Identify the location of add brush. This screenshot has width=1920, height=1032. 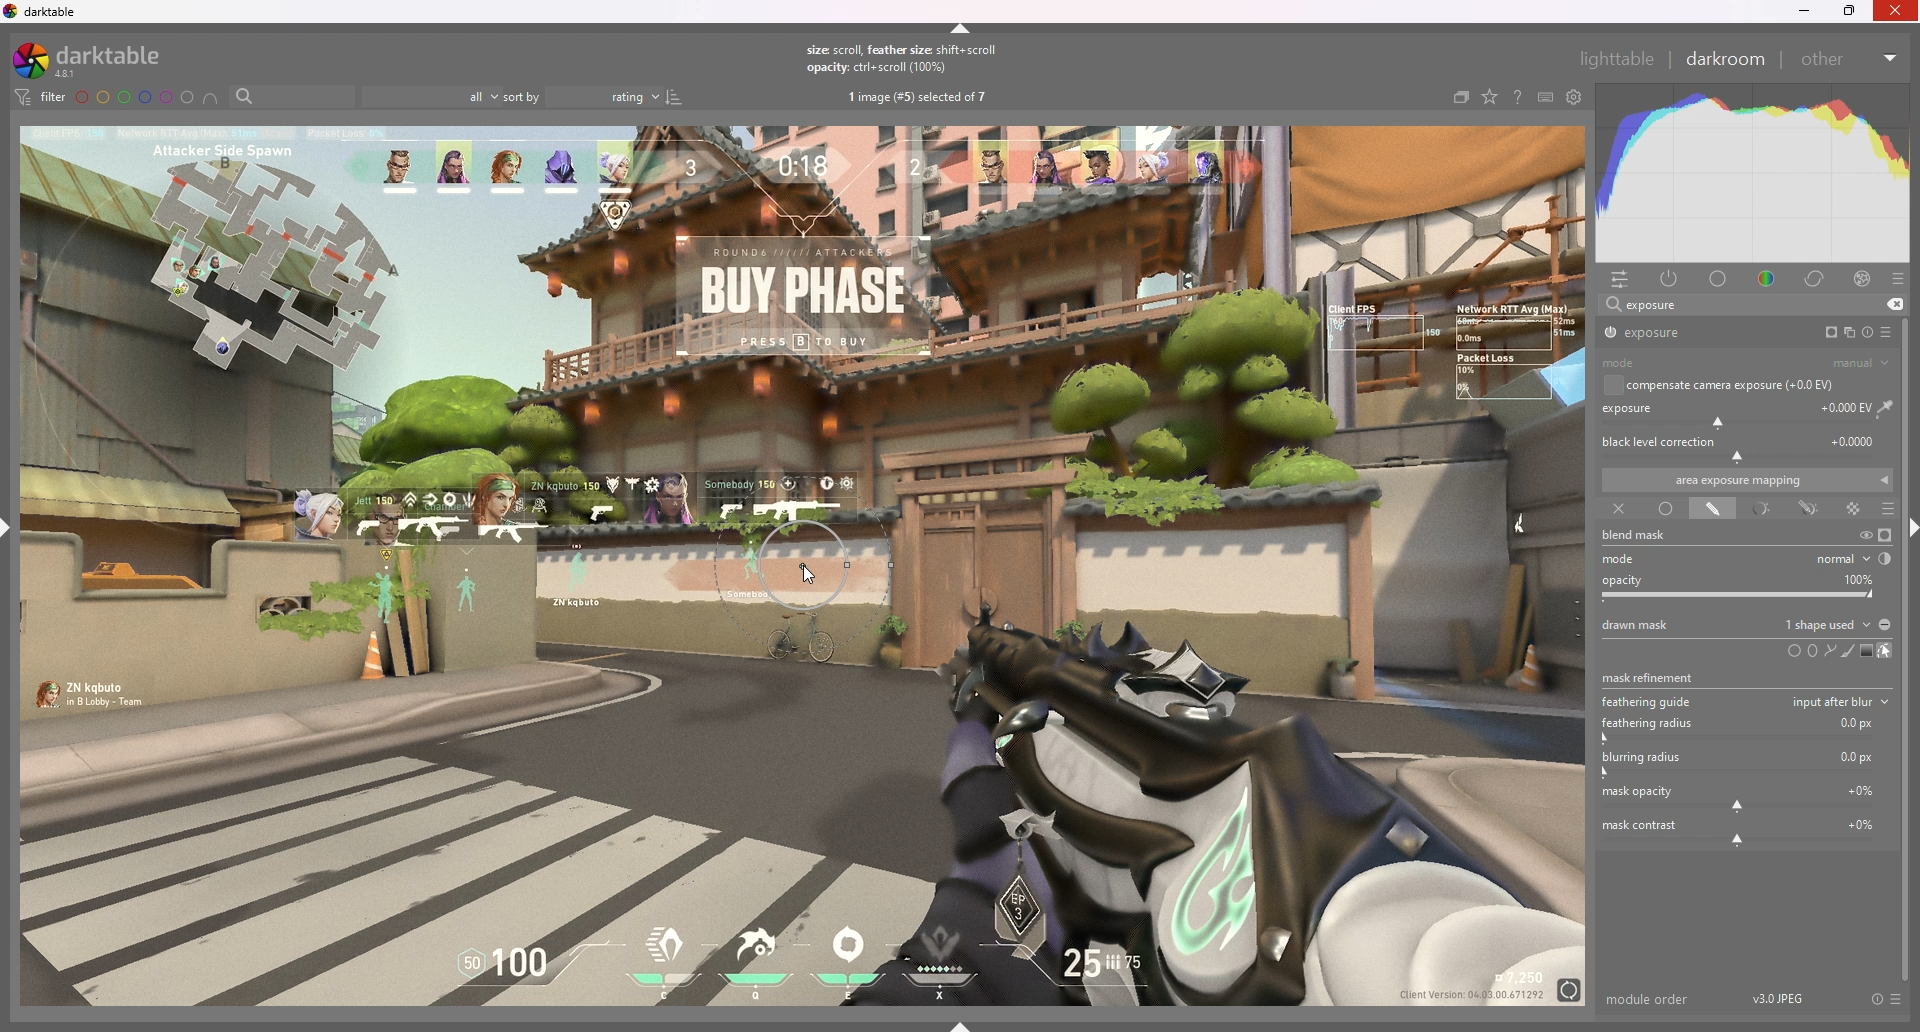
(1843, 651).